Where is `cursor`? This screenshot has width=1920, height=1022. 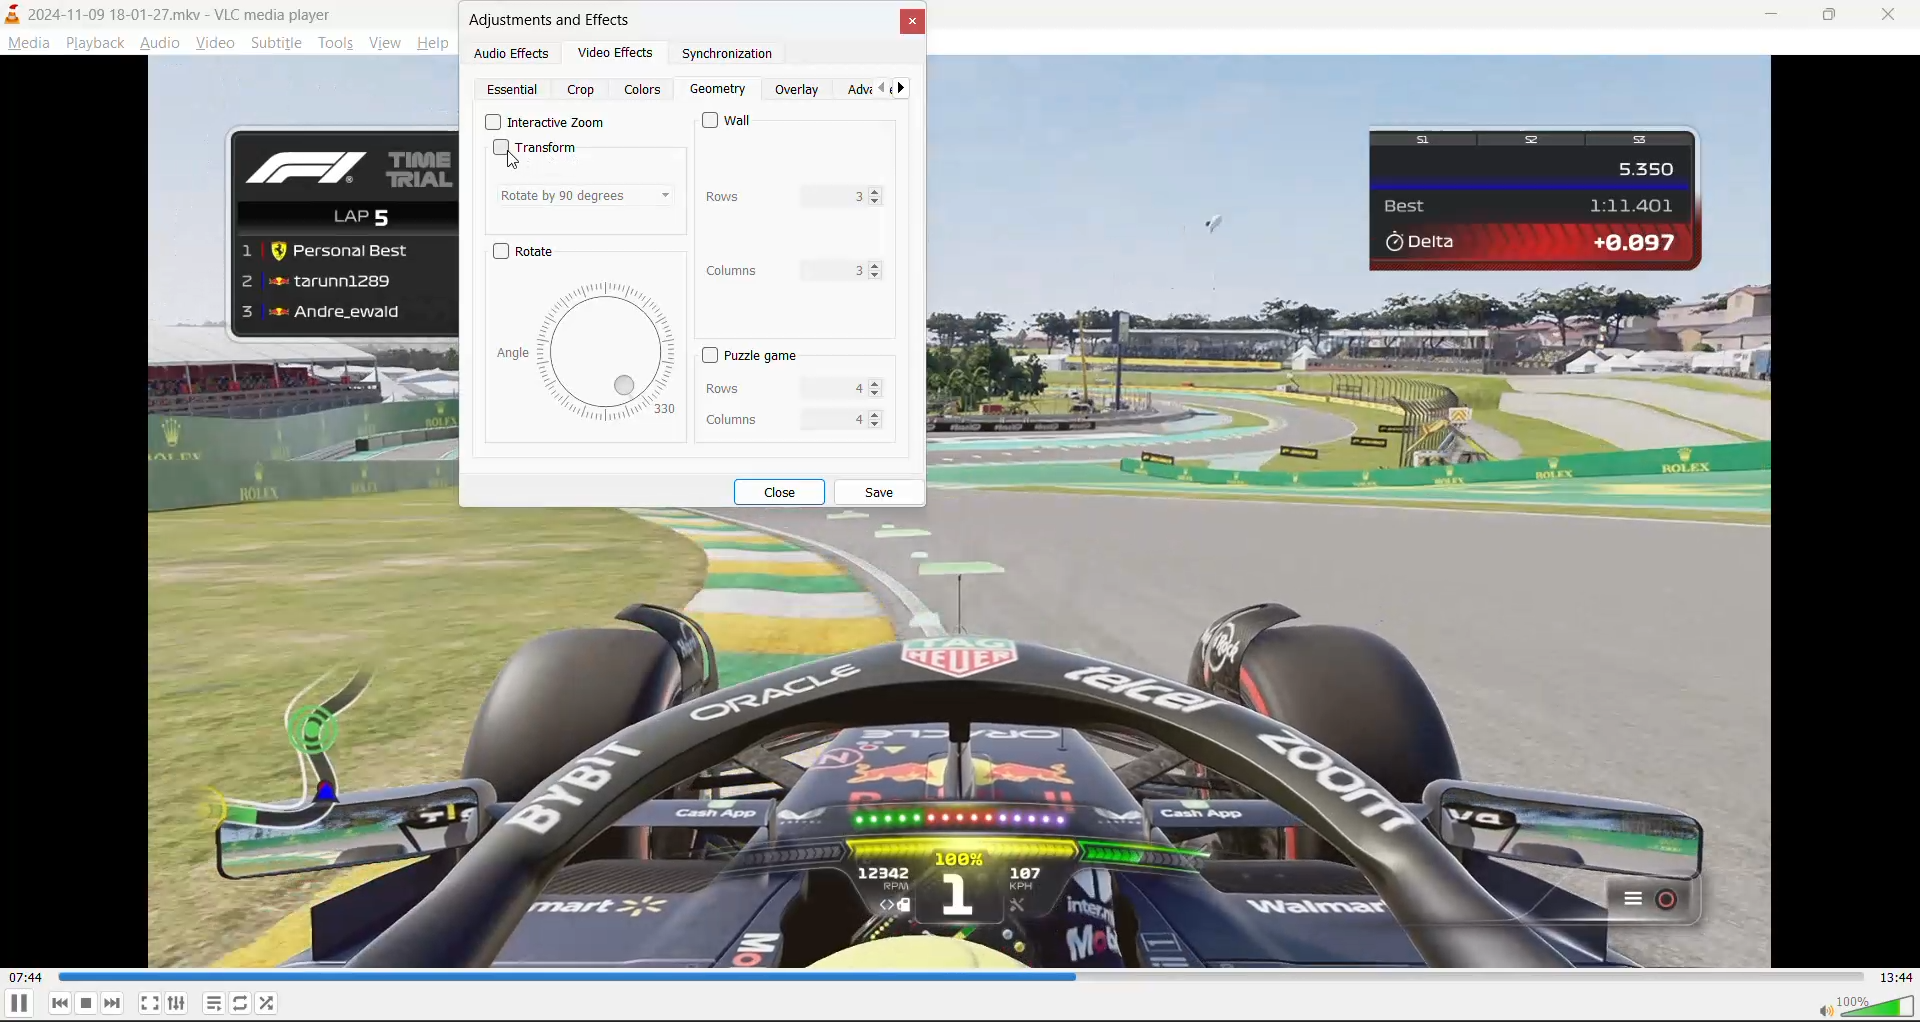 cursor is located at coordinates (515, 160).